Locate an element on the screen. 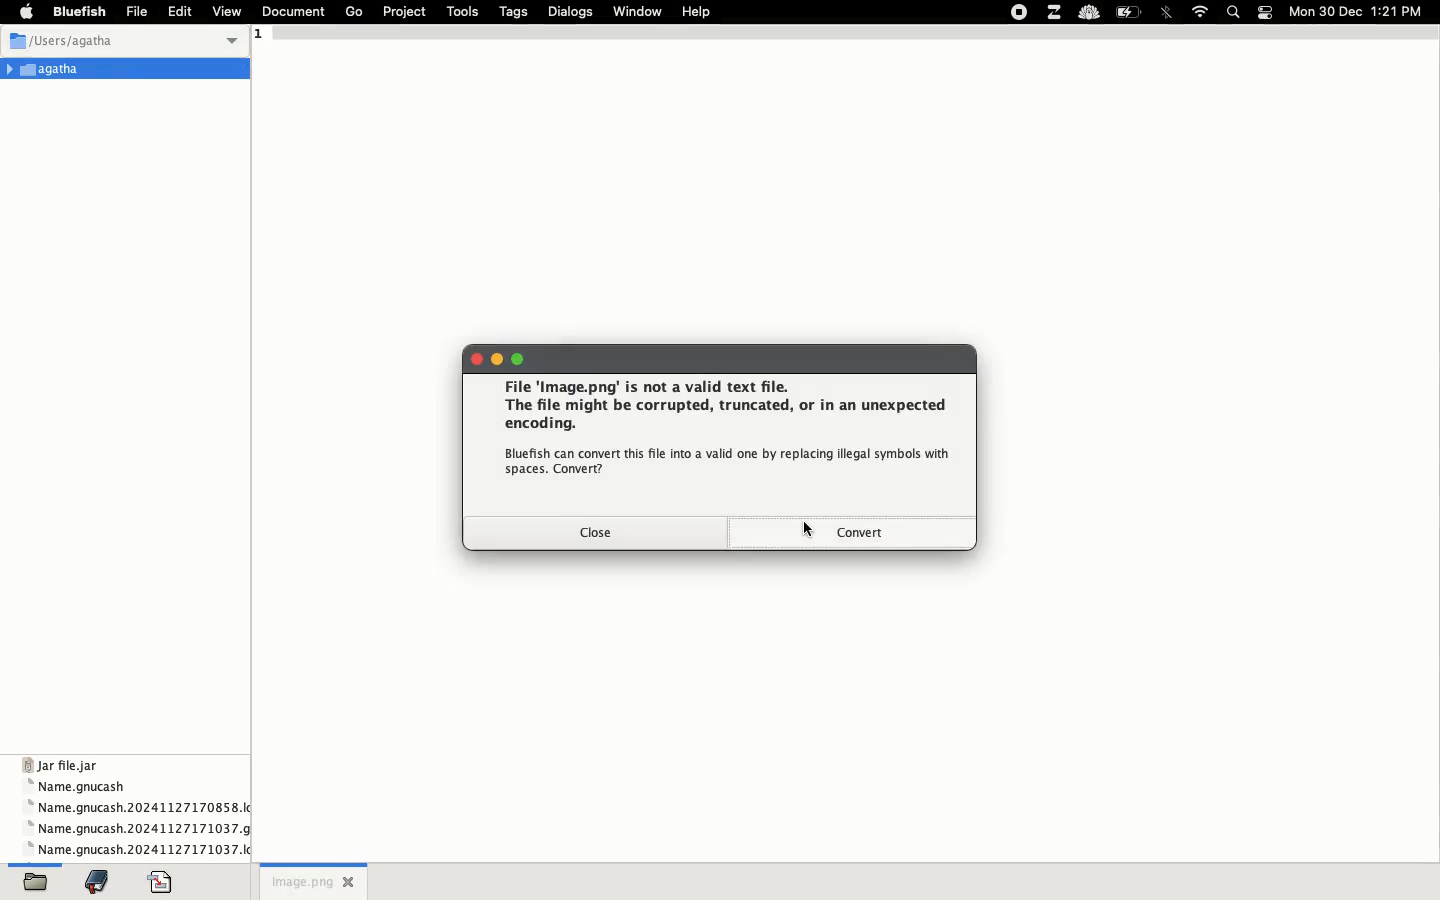 The height and width of the screenshot is (900, 1440). apple is located at coordinates (25, 12).